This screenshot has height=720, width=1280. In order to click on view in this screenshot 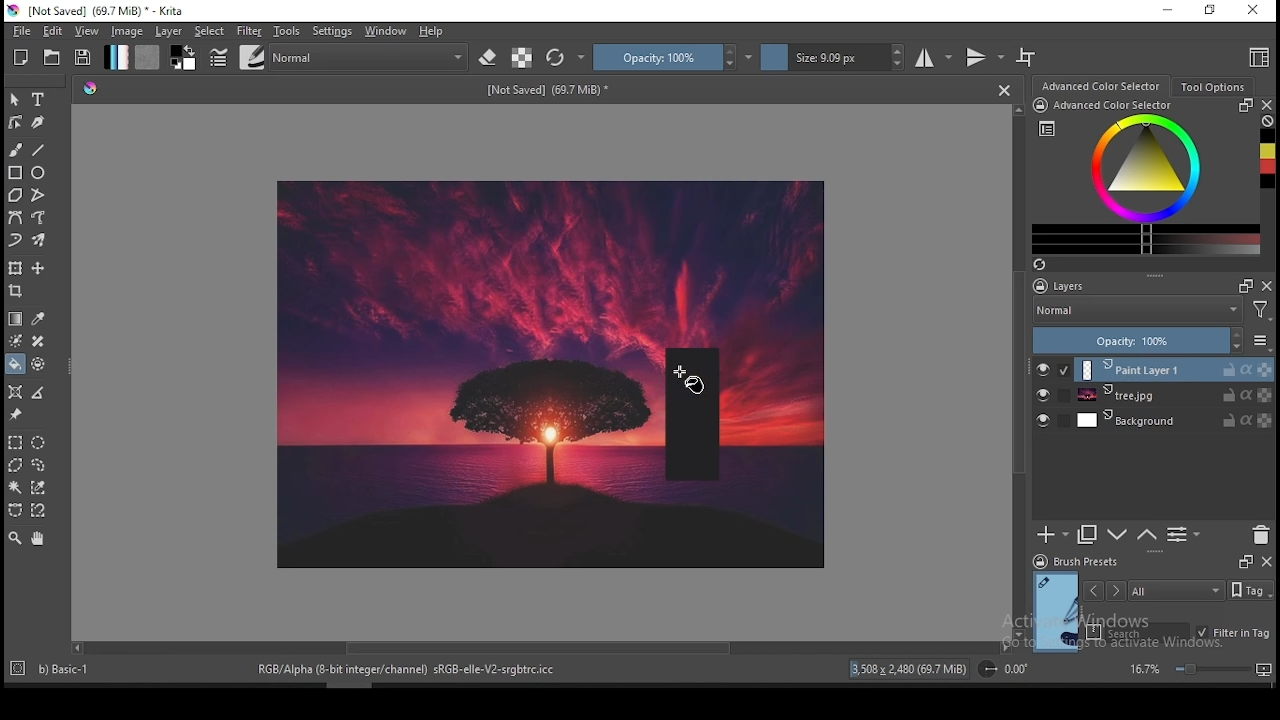, I will do `click(89, 32)`.